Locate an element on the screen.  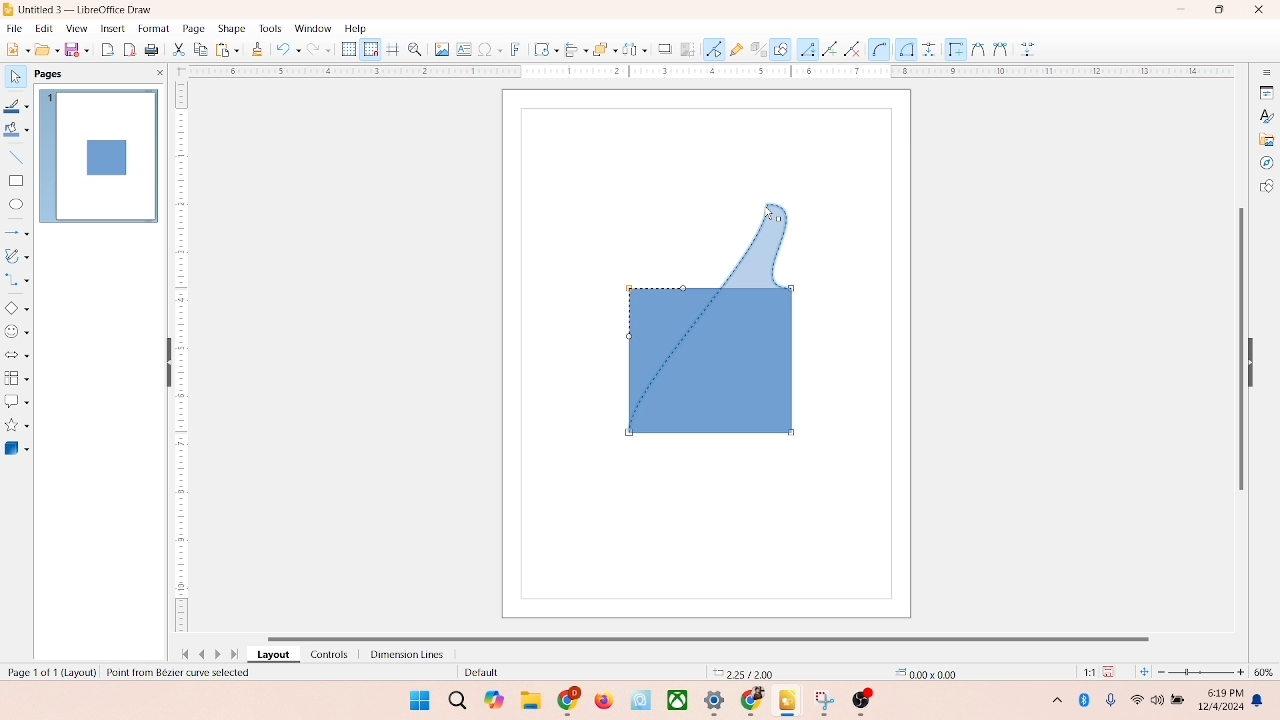
controls is located at coordinates (324, 654).